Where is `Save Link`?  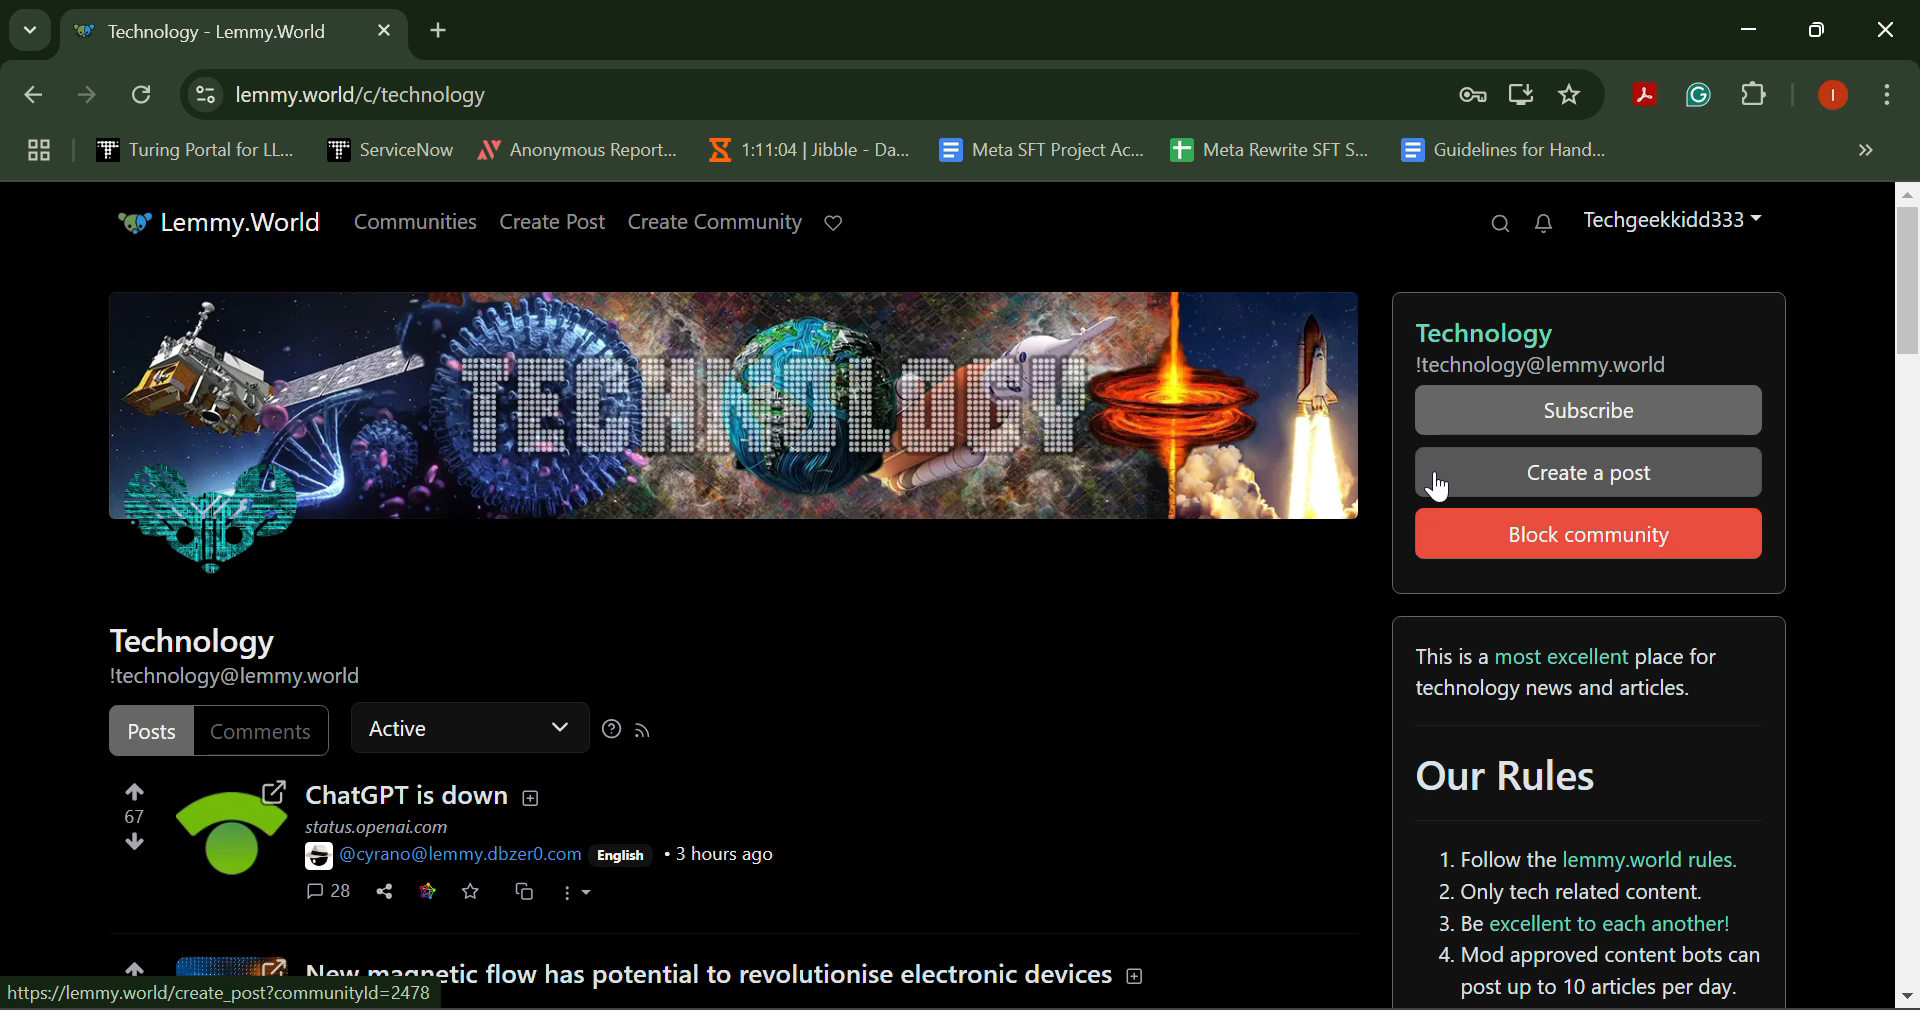
Save Link is located at coordinates (425, 890).